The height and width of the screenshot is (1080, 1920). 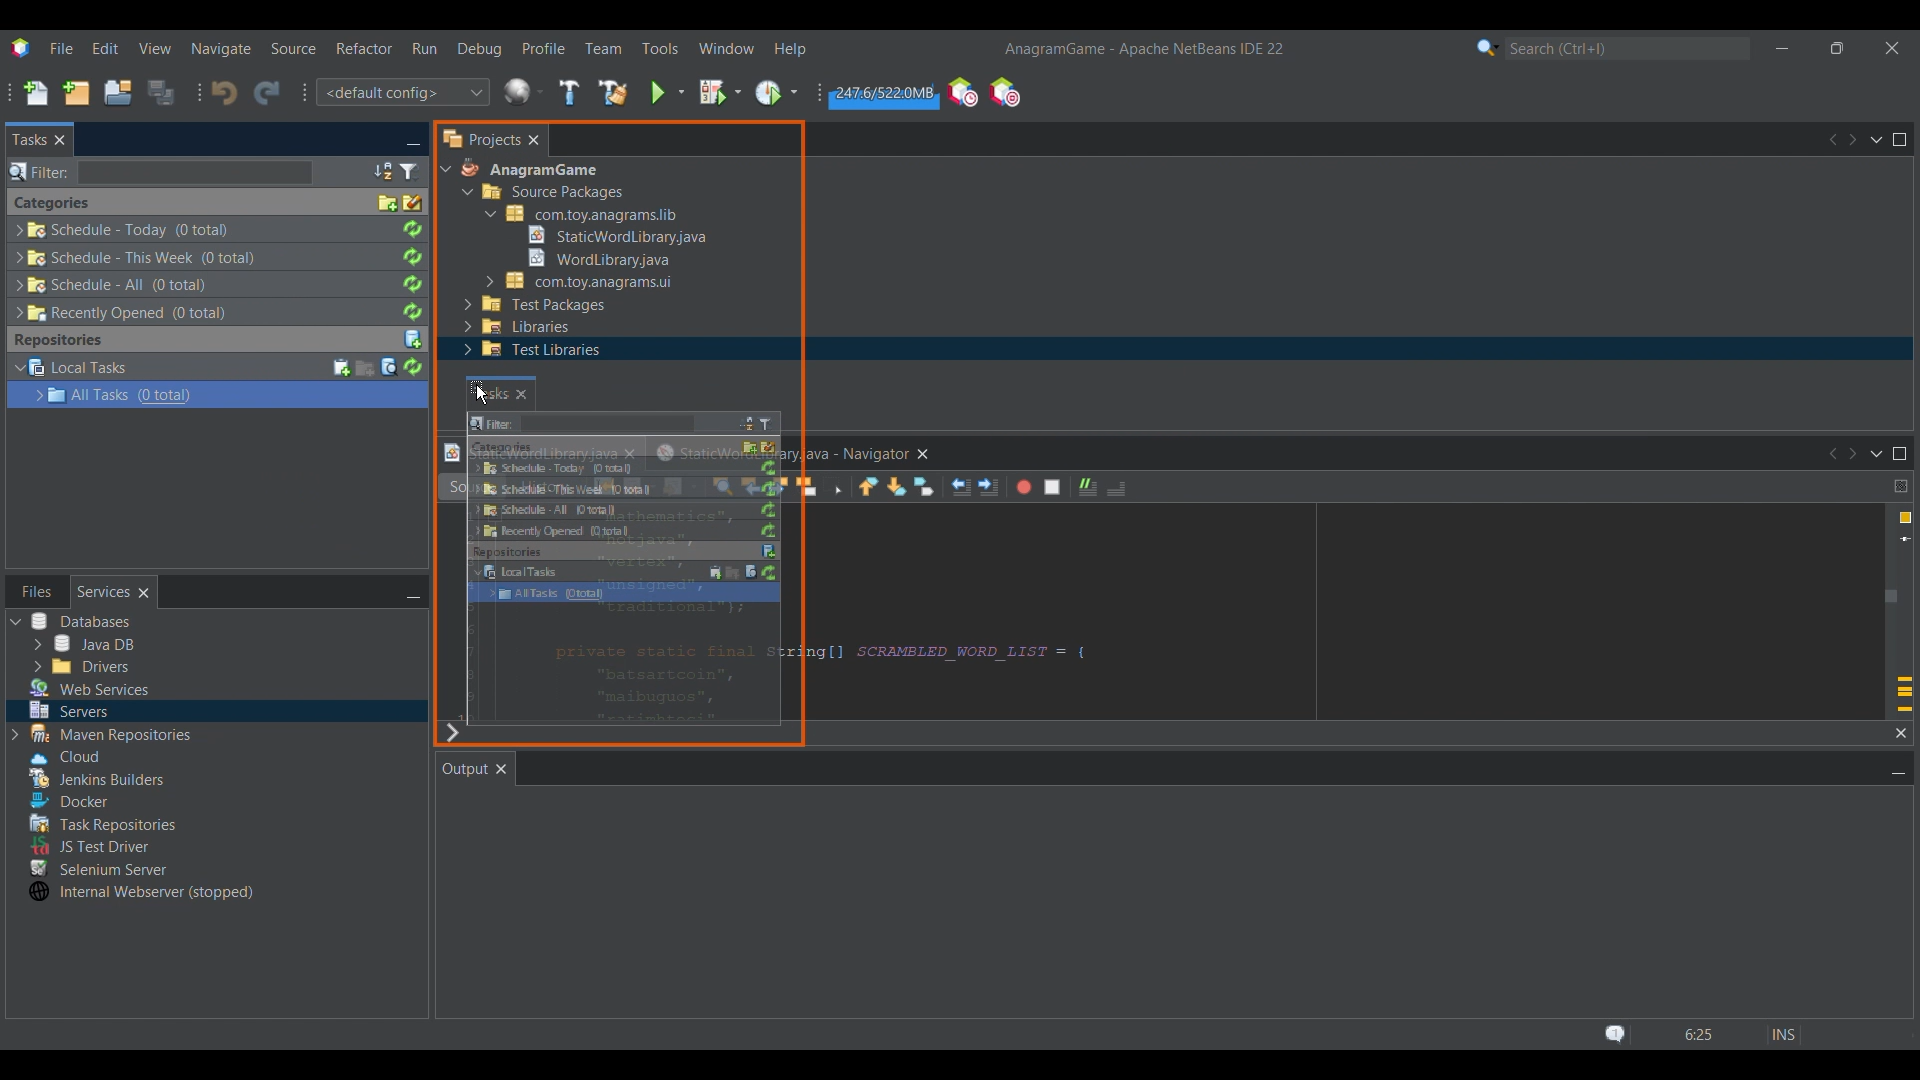 What do you see at coordinates (726, 48) in the screenshot?
I see `Window menu` at bounding box center [726, 48].